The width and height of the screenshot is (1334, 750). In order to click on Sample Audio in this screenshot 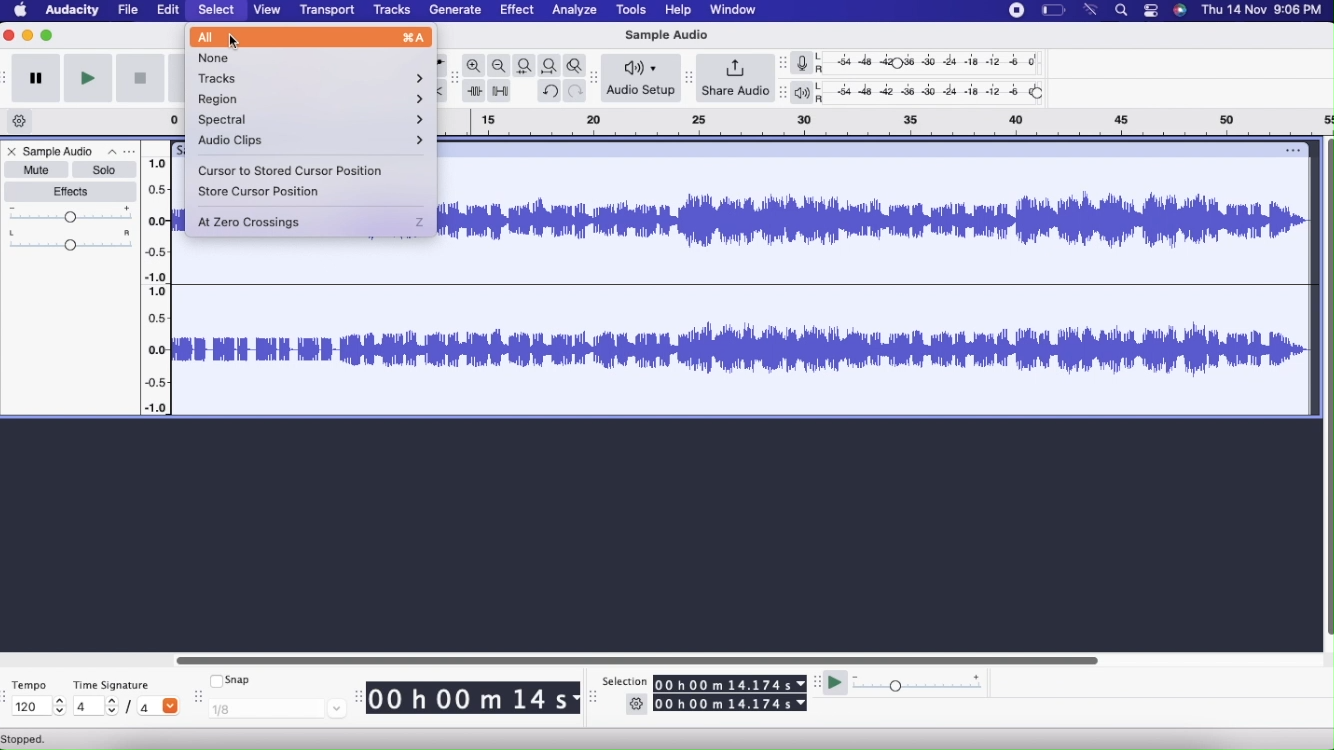, I will do `click(61, 151)`.